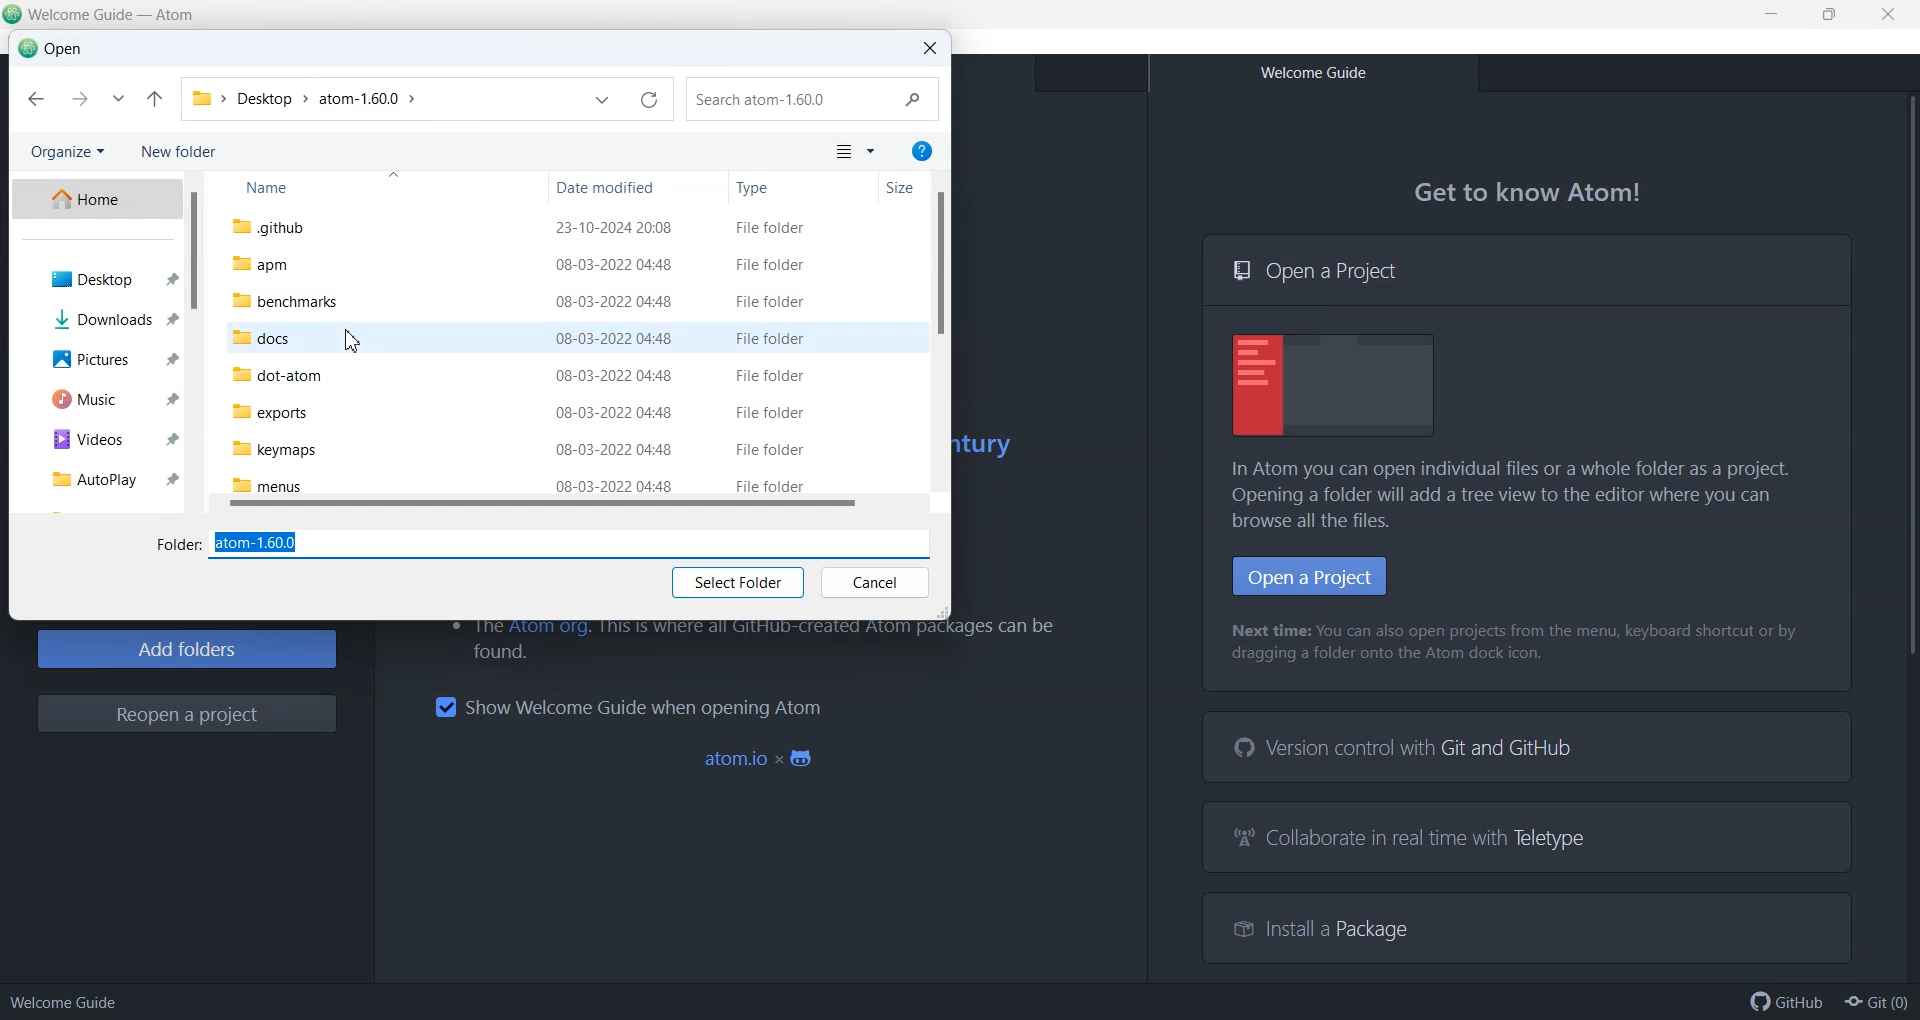 The height and width of the screenshot is (1020, 1920). Describe the element at coordinates (95, 279) in the screenshot. I see `Desktop` at that location.